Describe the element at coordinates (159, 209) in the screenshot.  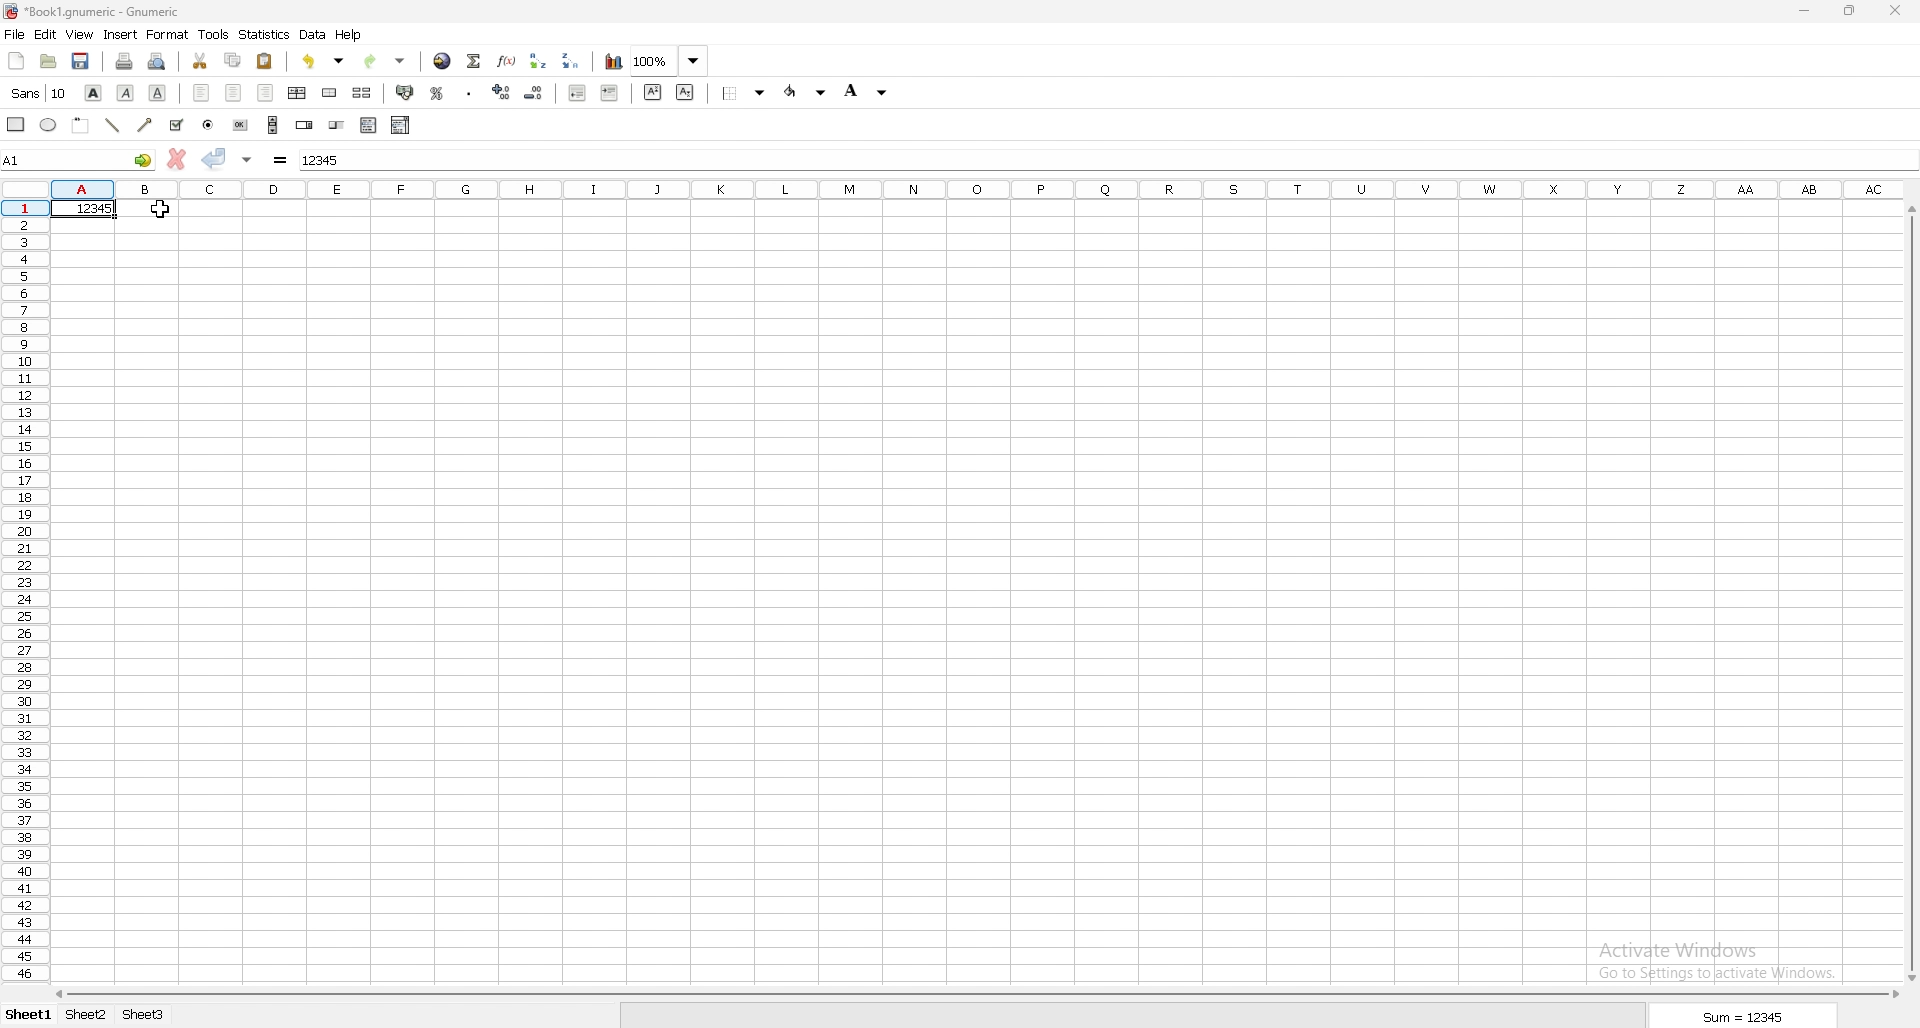
I see `cursor` at that location.